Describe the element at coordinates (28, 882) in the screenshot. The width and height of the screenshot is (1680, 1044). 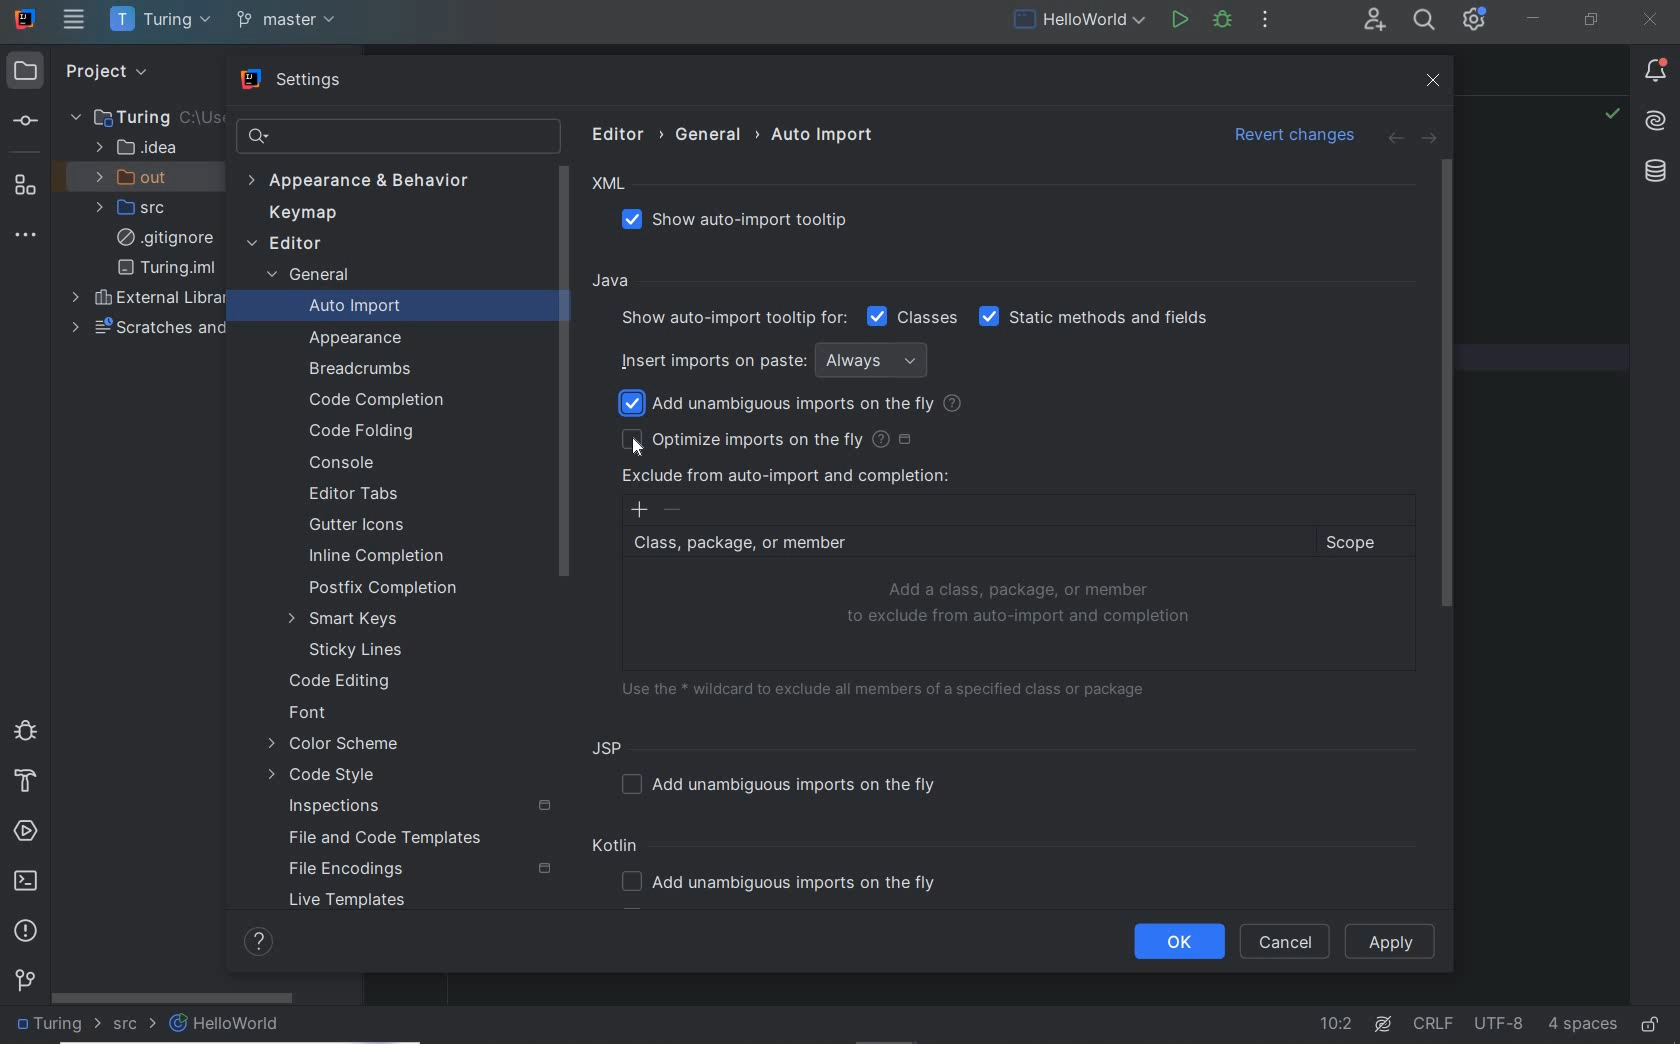
I see `terminal` at that location.